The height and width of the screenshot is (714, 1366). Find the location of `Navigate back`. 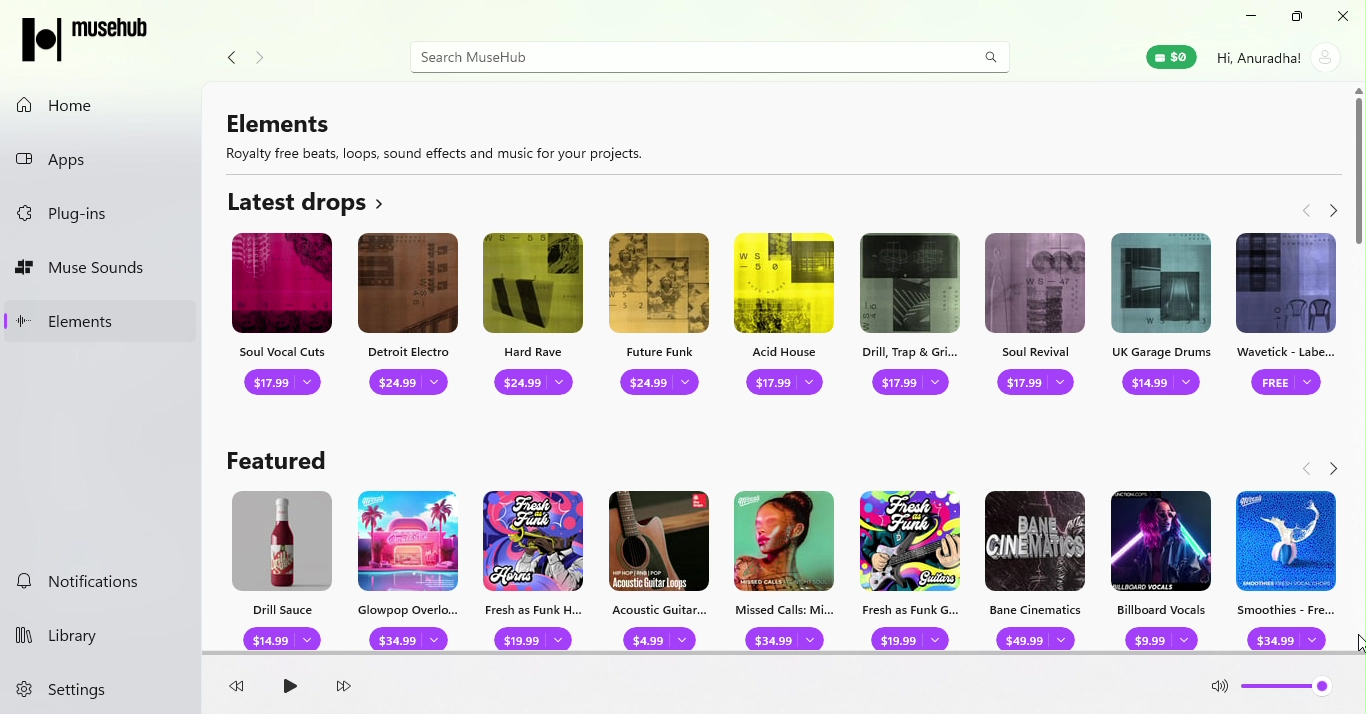

Navigate back is located at coordinates (228, 59).